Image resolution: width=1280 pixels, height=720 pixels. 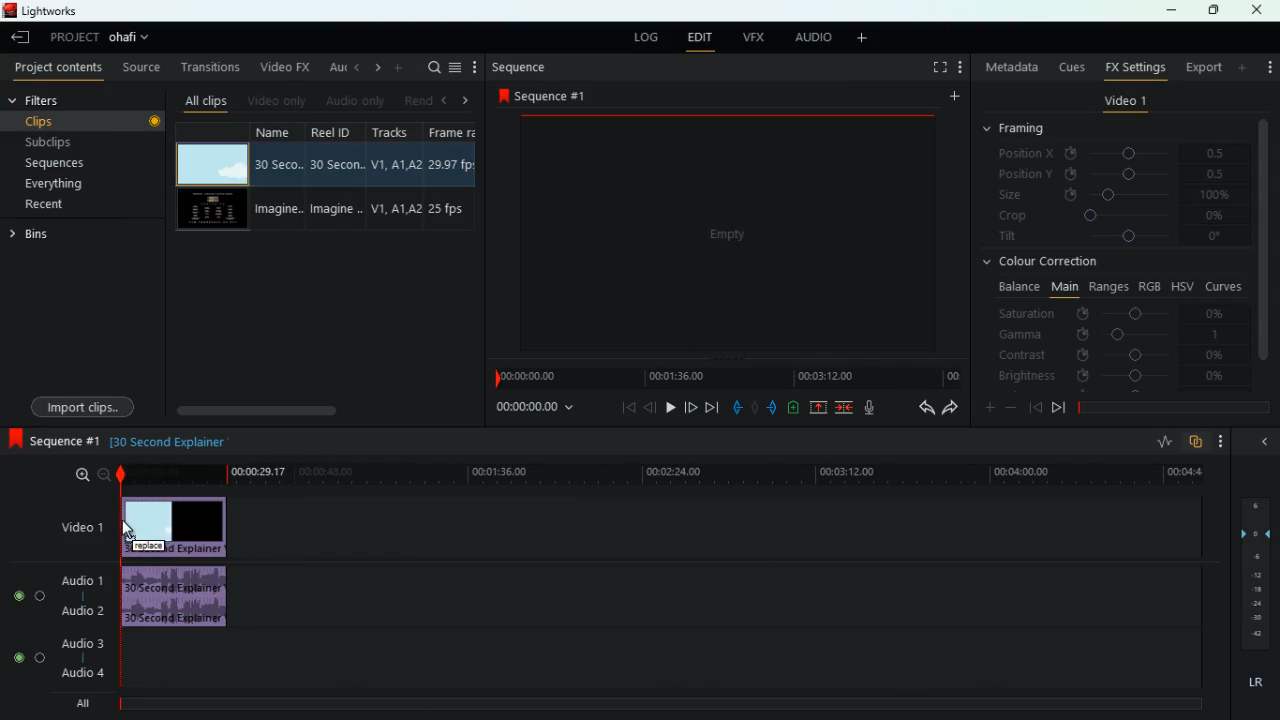 I want to click on back, so click(x=1262, y=441).